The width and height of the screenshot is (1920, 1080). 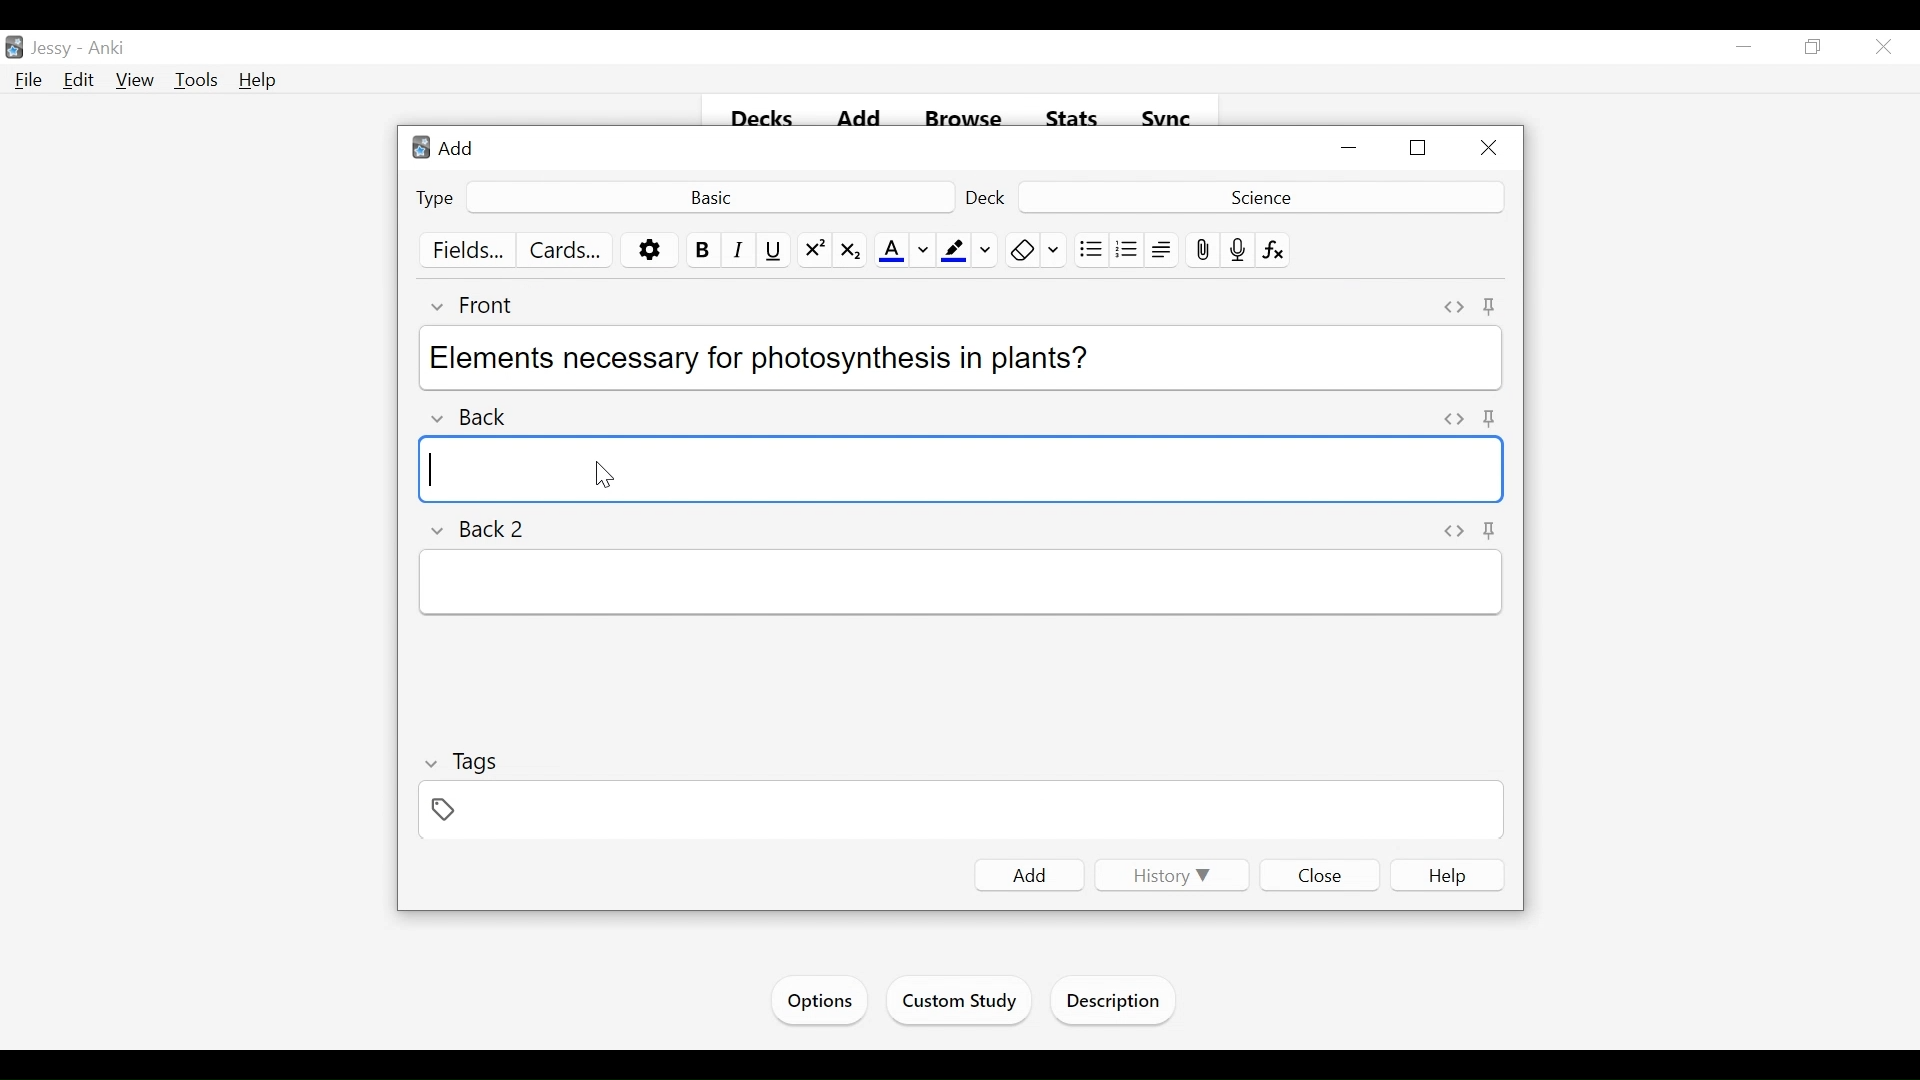 What do you see at coordinates (1881, 49) in the screenshot?
I see `Close` at bounding box center [1881, 49].